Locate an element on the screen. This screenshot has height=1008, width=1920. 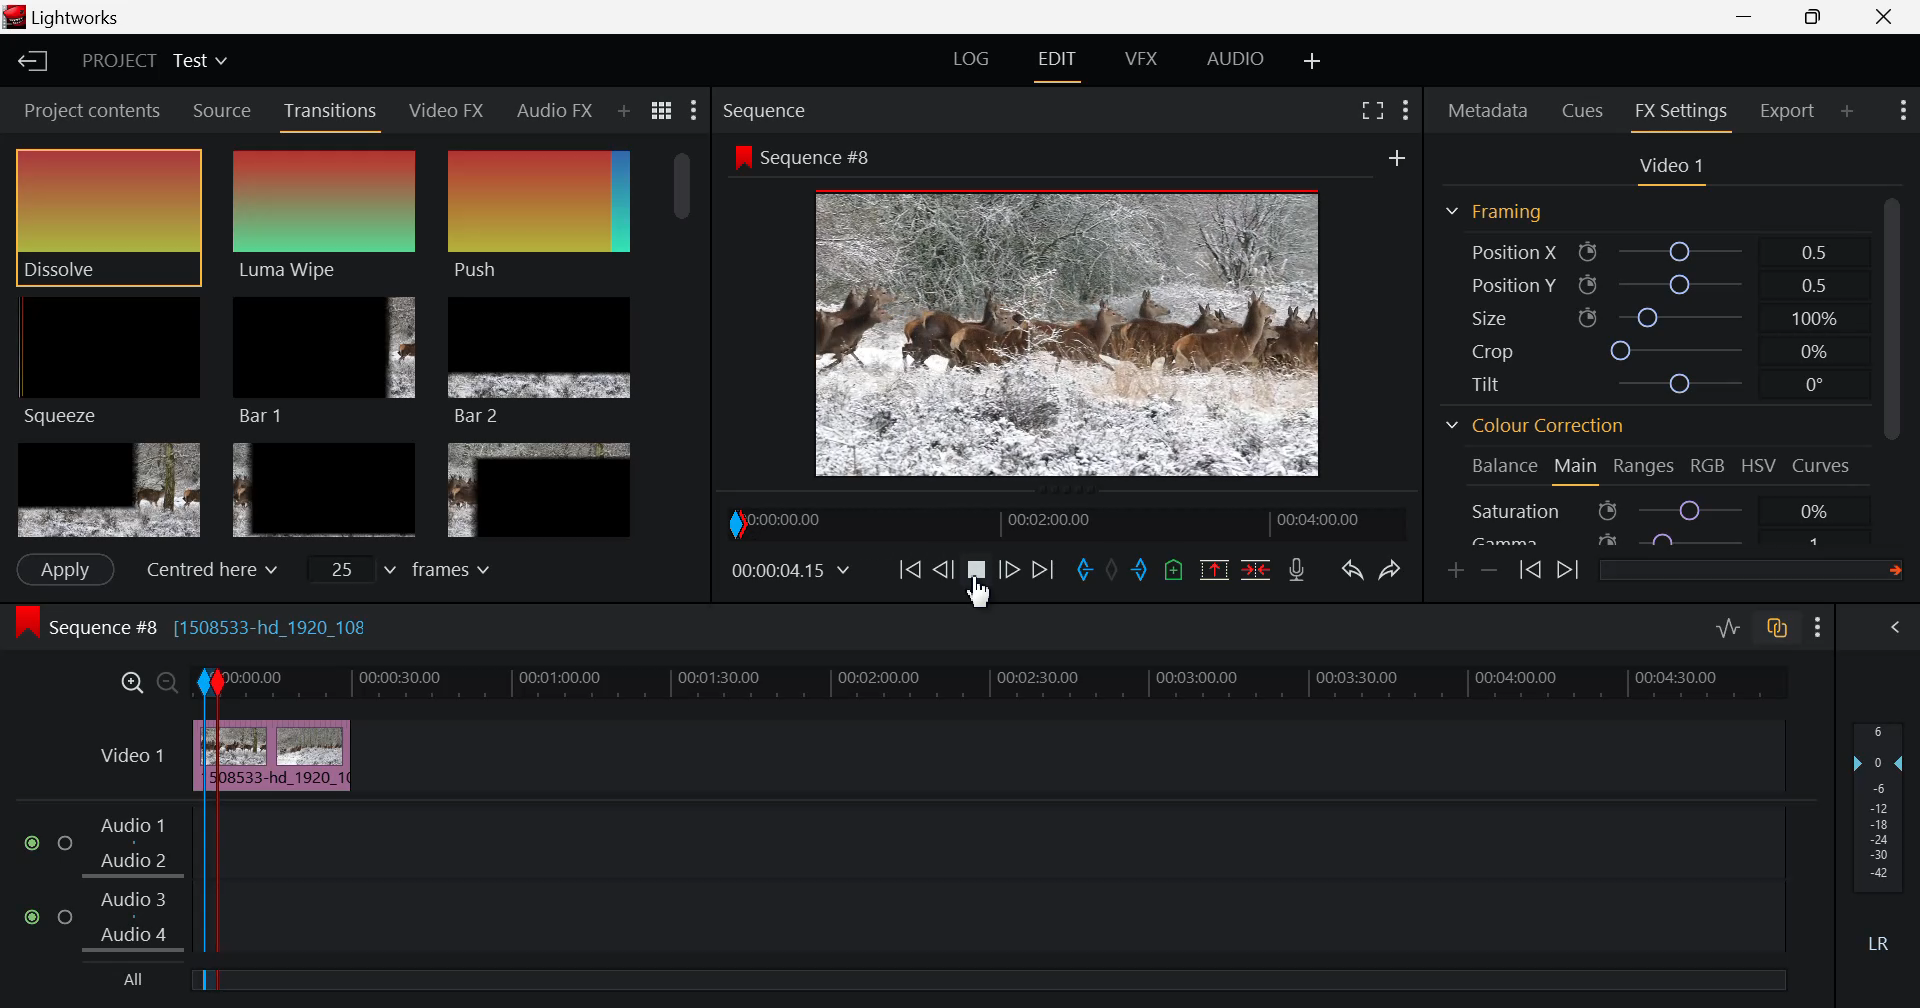
Previous keyframe is located at coordinates (1532, 572).